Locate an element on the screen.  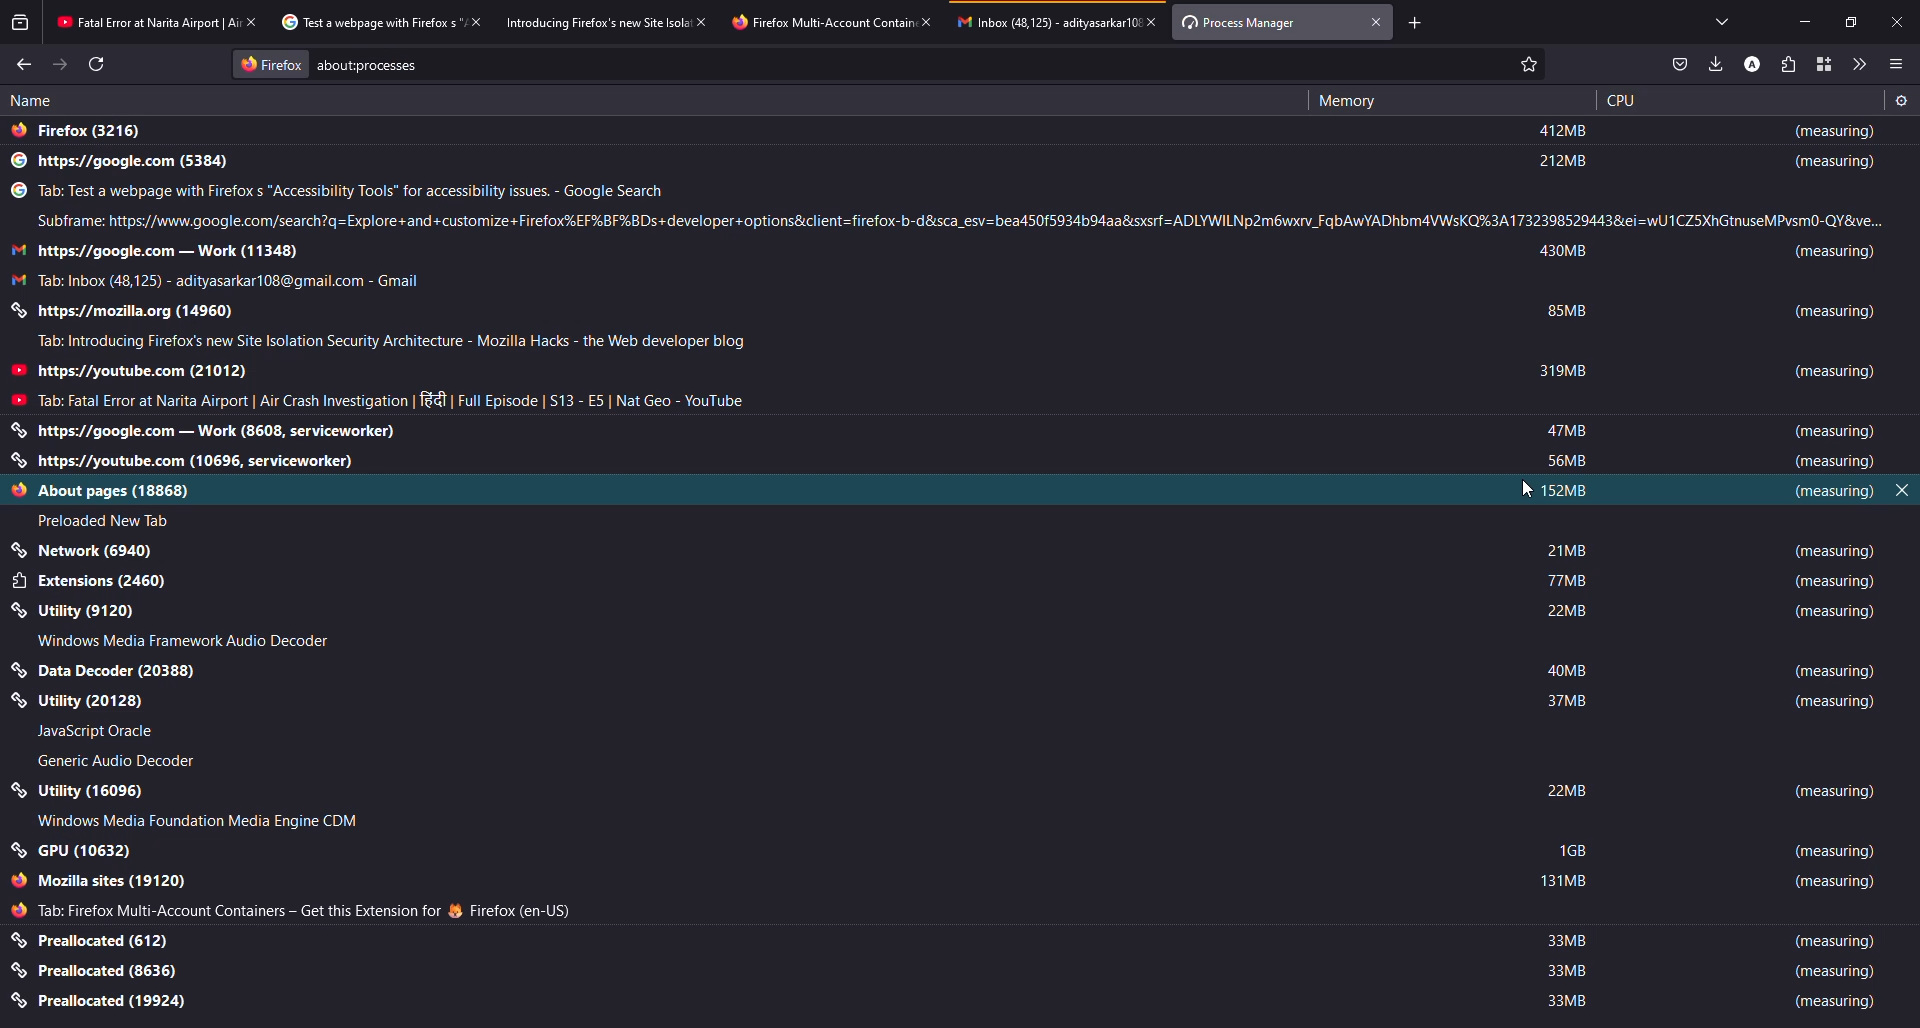
Test a web page with Firefox is located at coordinates (360, 21).